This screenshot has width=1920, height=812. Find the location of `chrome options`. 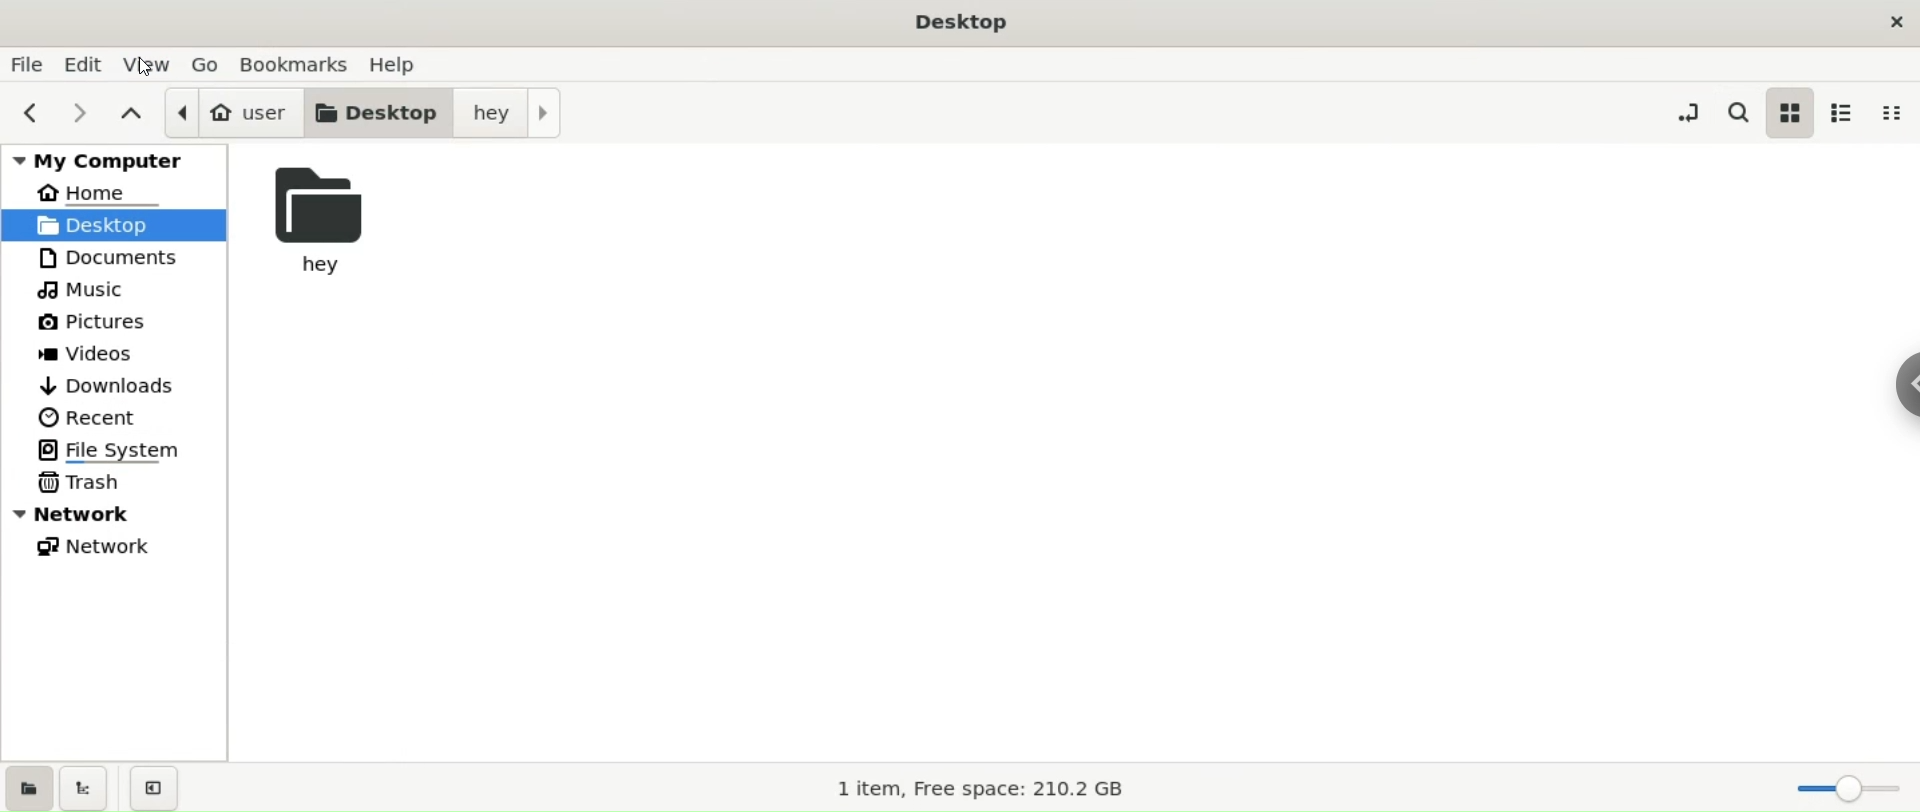

chrome options is located at coordinates (1895, 378).